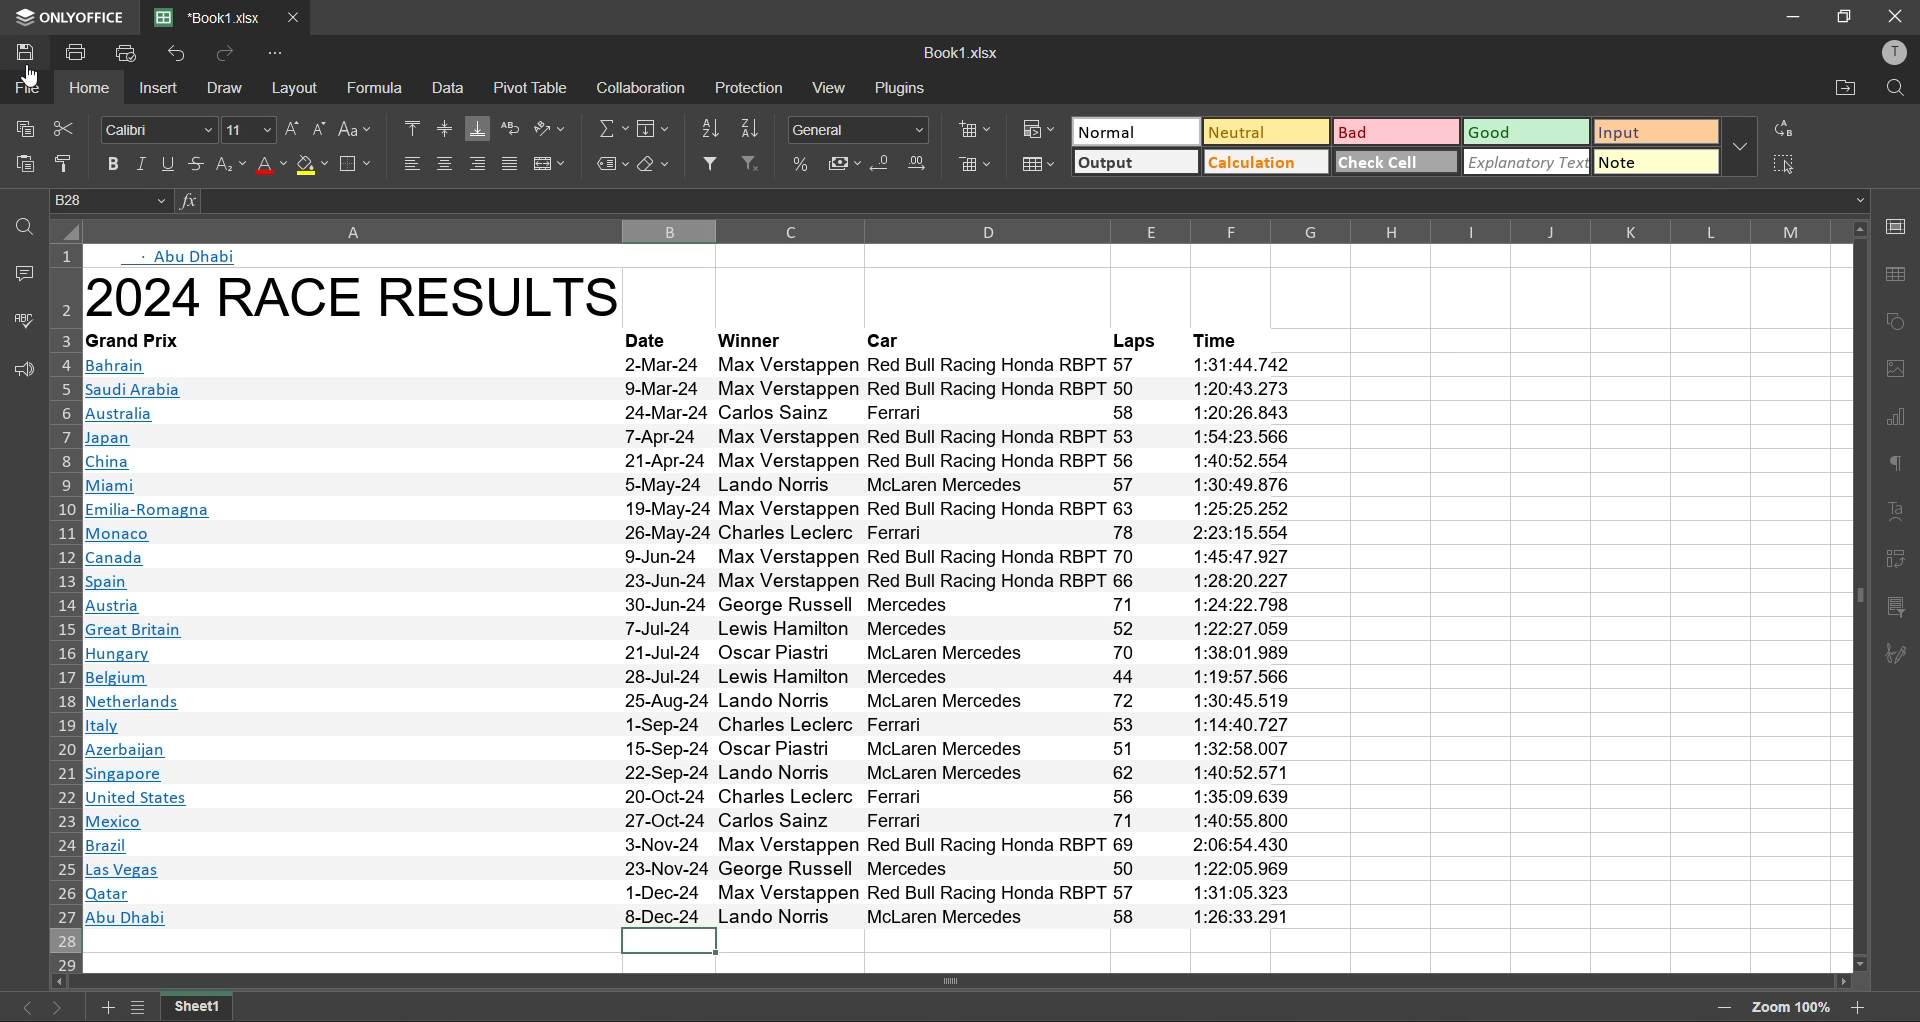 Image resolution: width=1920 pixels, height=1022 pixels. Describe the element at coordinates (232, 91) in the screenshot. I see `draw` at that location.